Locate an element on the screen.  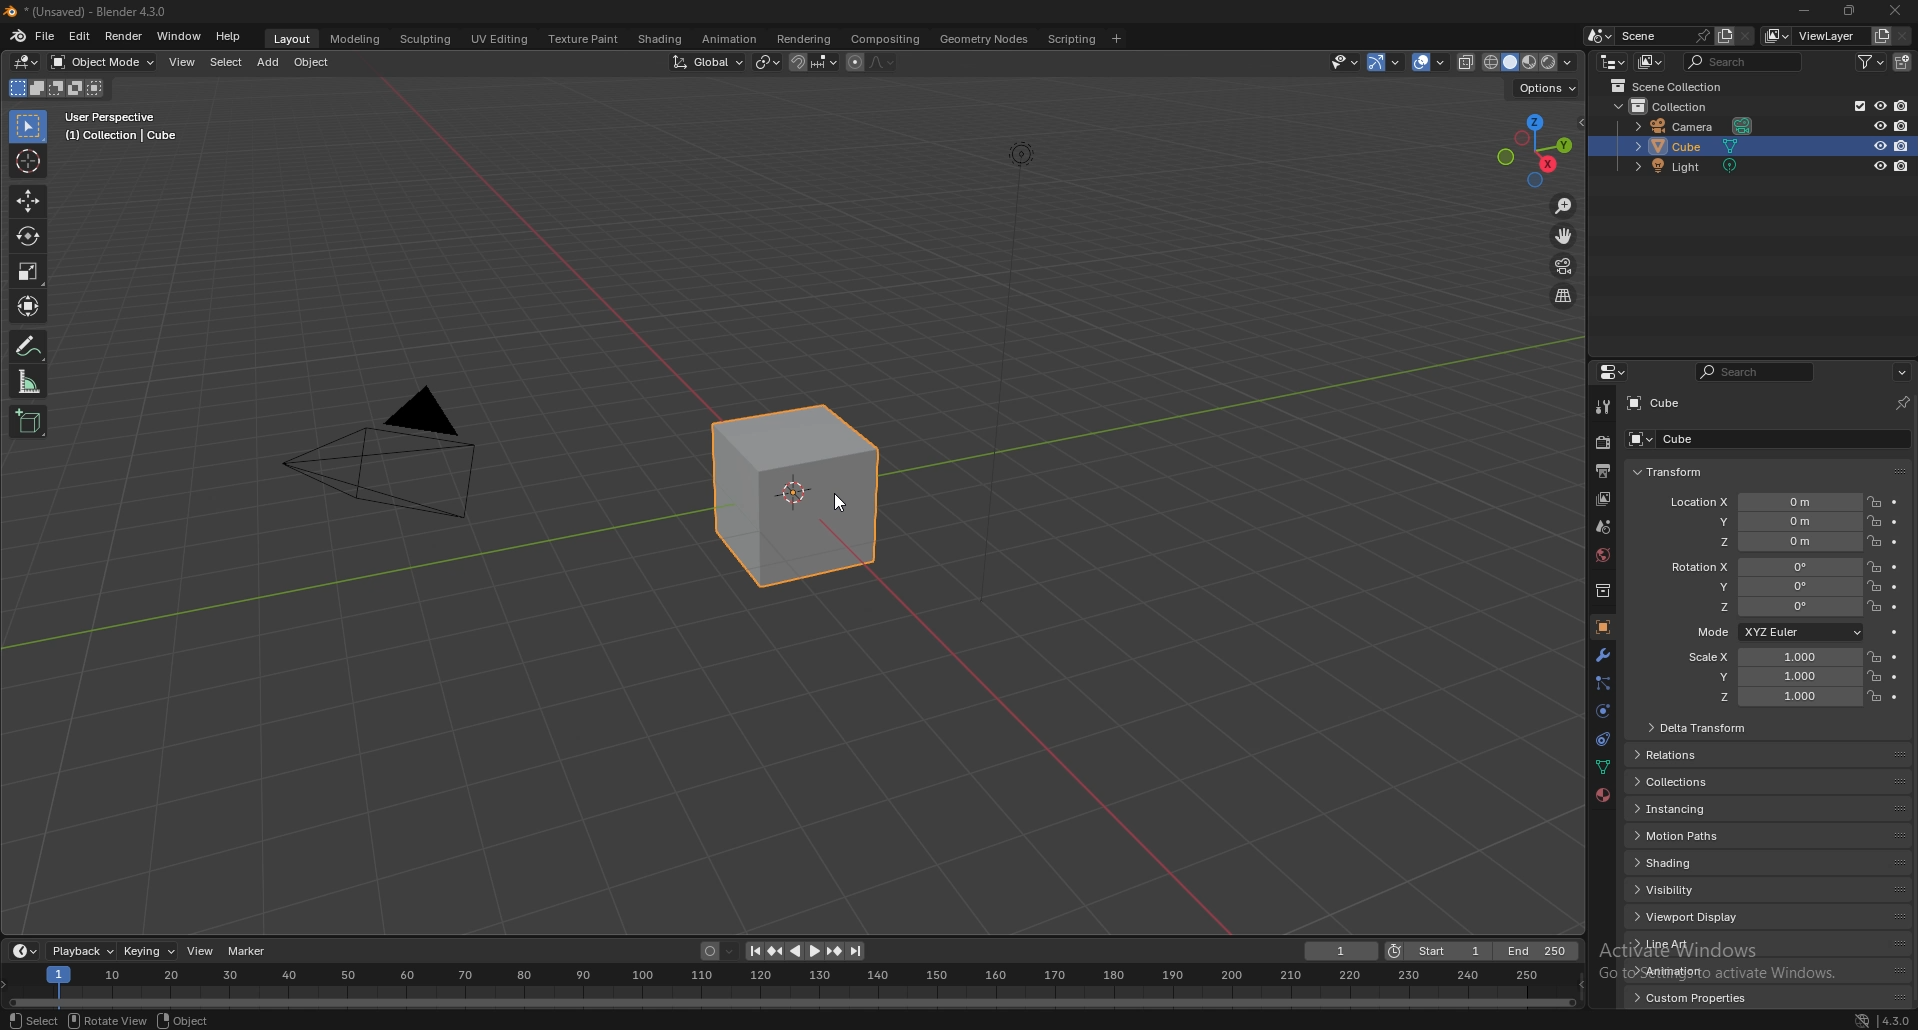
show overlays is located at coordinates (1433, 63).